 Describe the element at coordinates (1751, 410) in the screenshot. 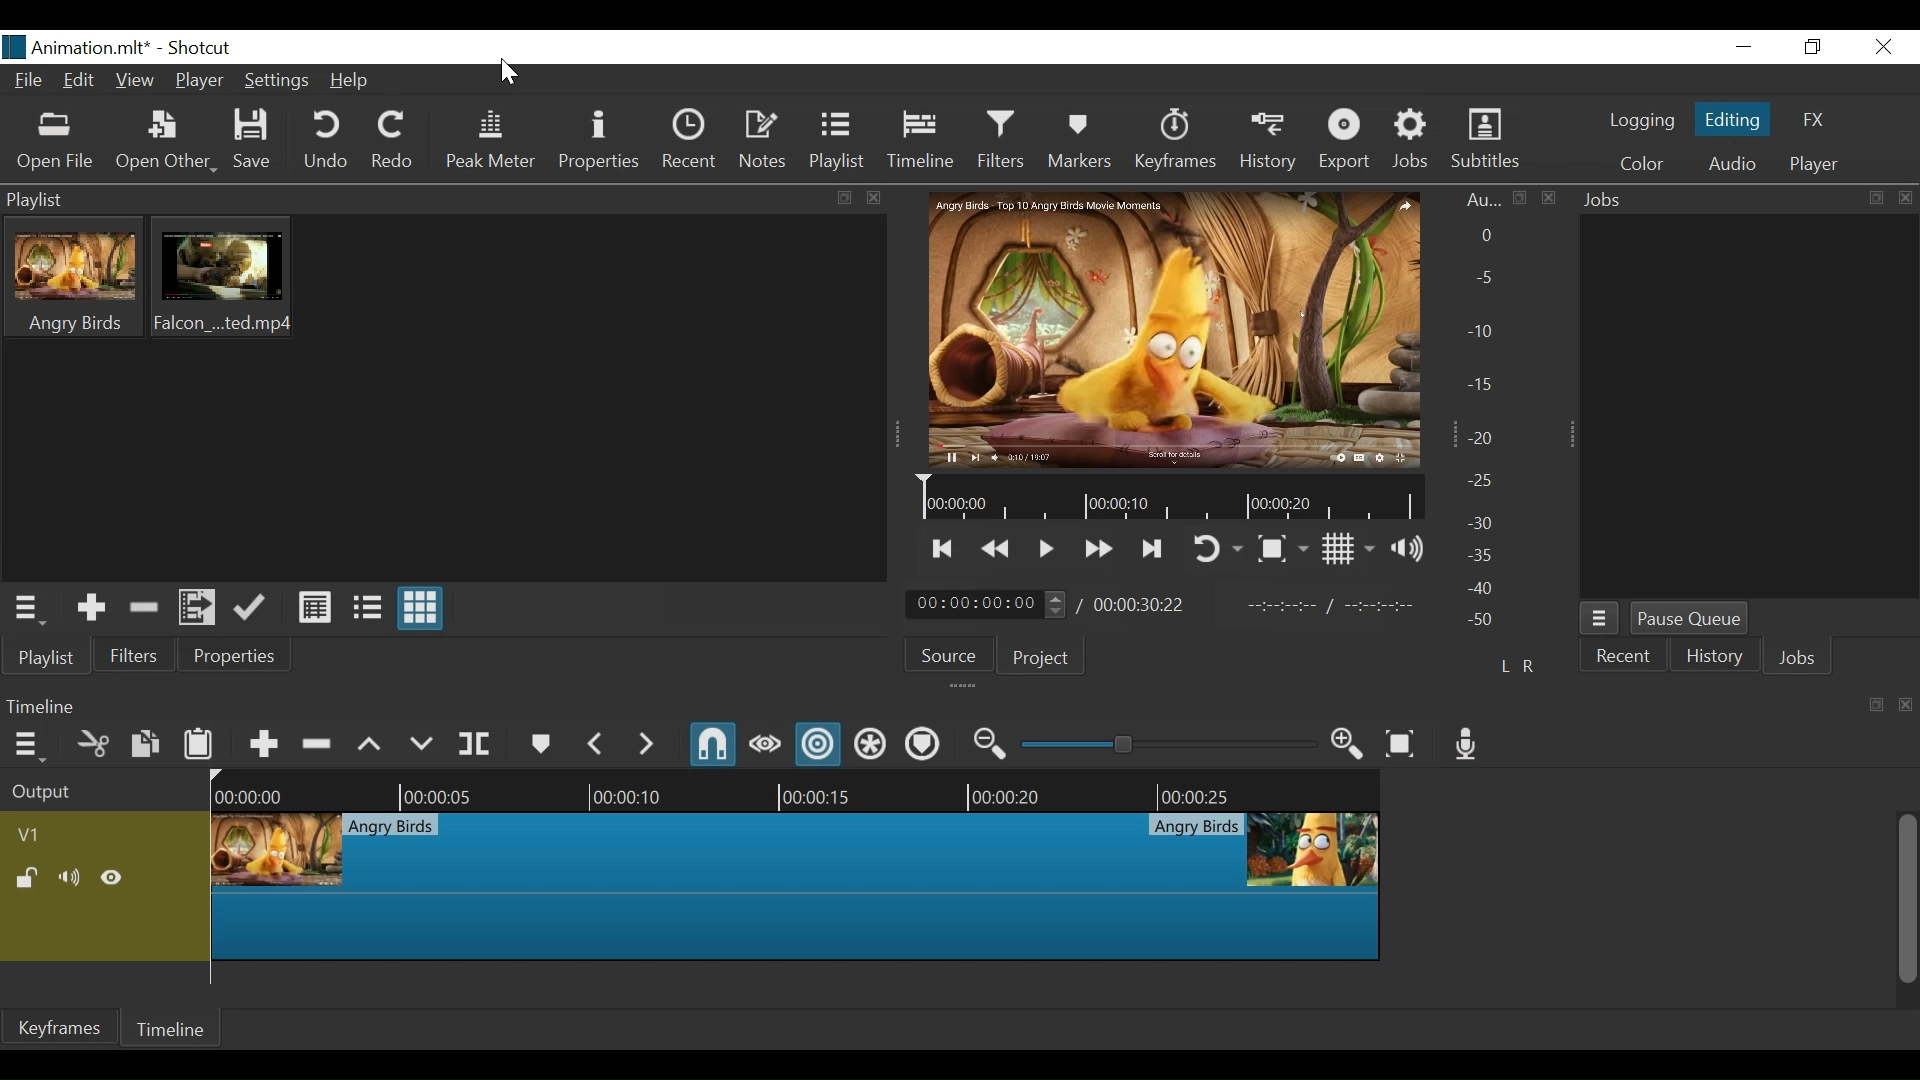

I see `Jobs Panel` at that location.